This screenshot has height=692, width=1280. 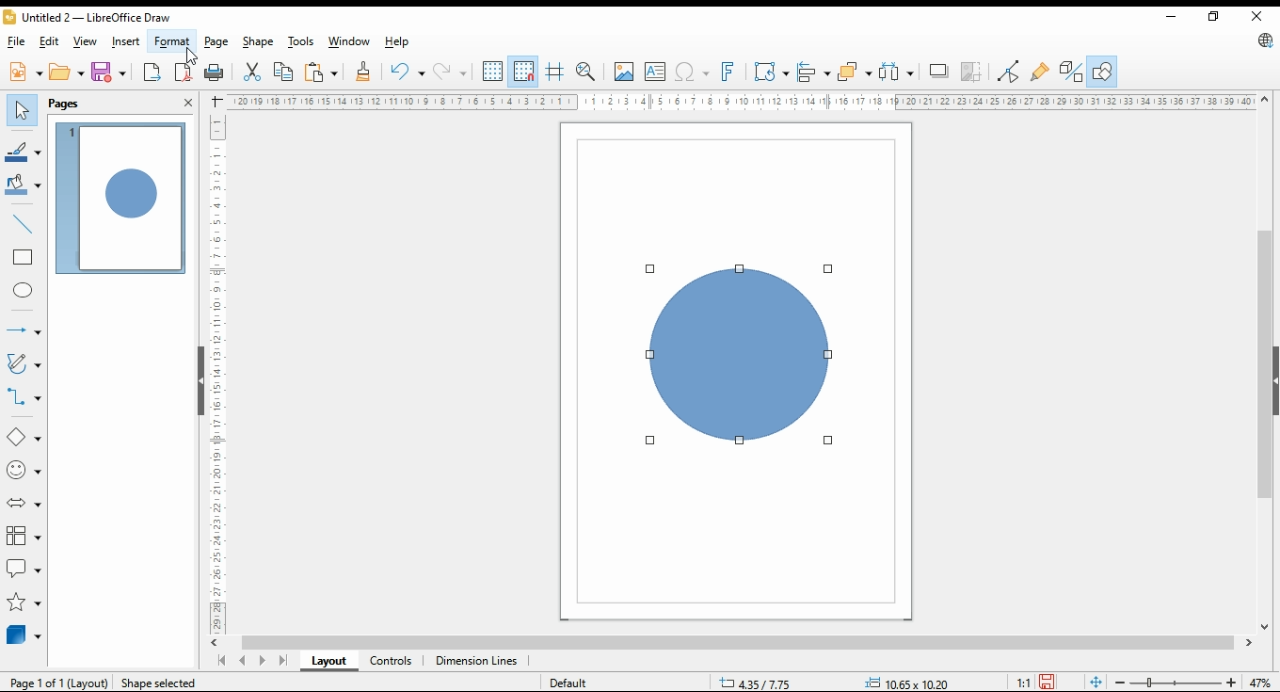 What do you see at coordinates (694, 72) in the screenshot?
I see `insert special characters` at bounding box center [694, 72].